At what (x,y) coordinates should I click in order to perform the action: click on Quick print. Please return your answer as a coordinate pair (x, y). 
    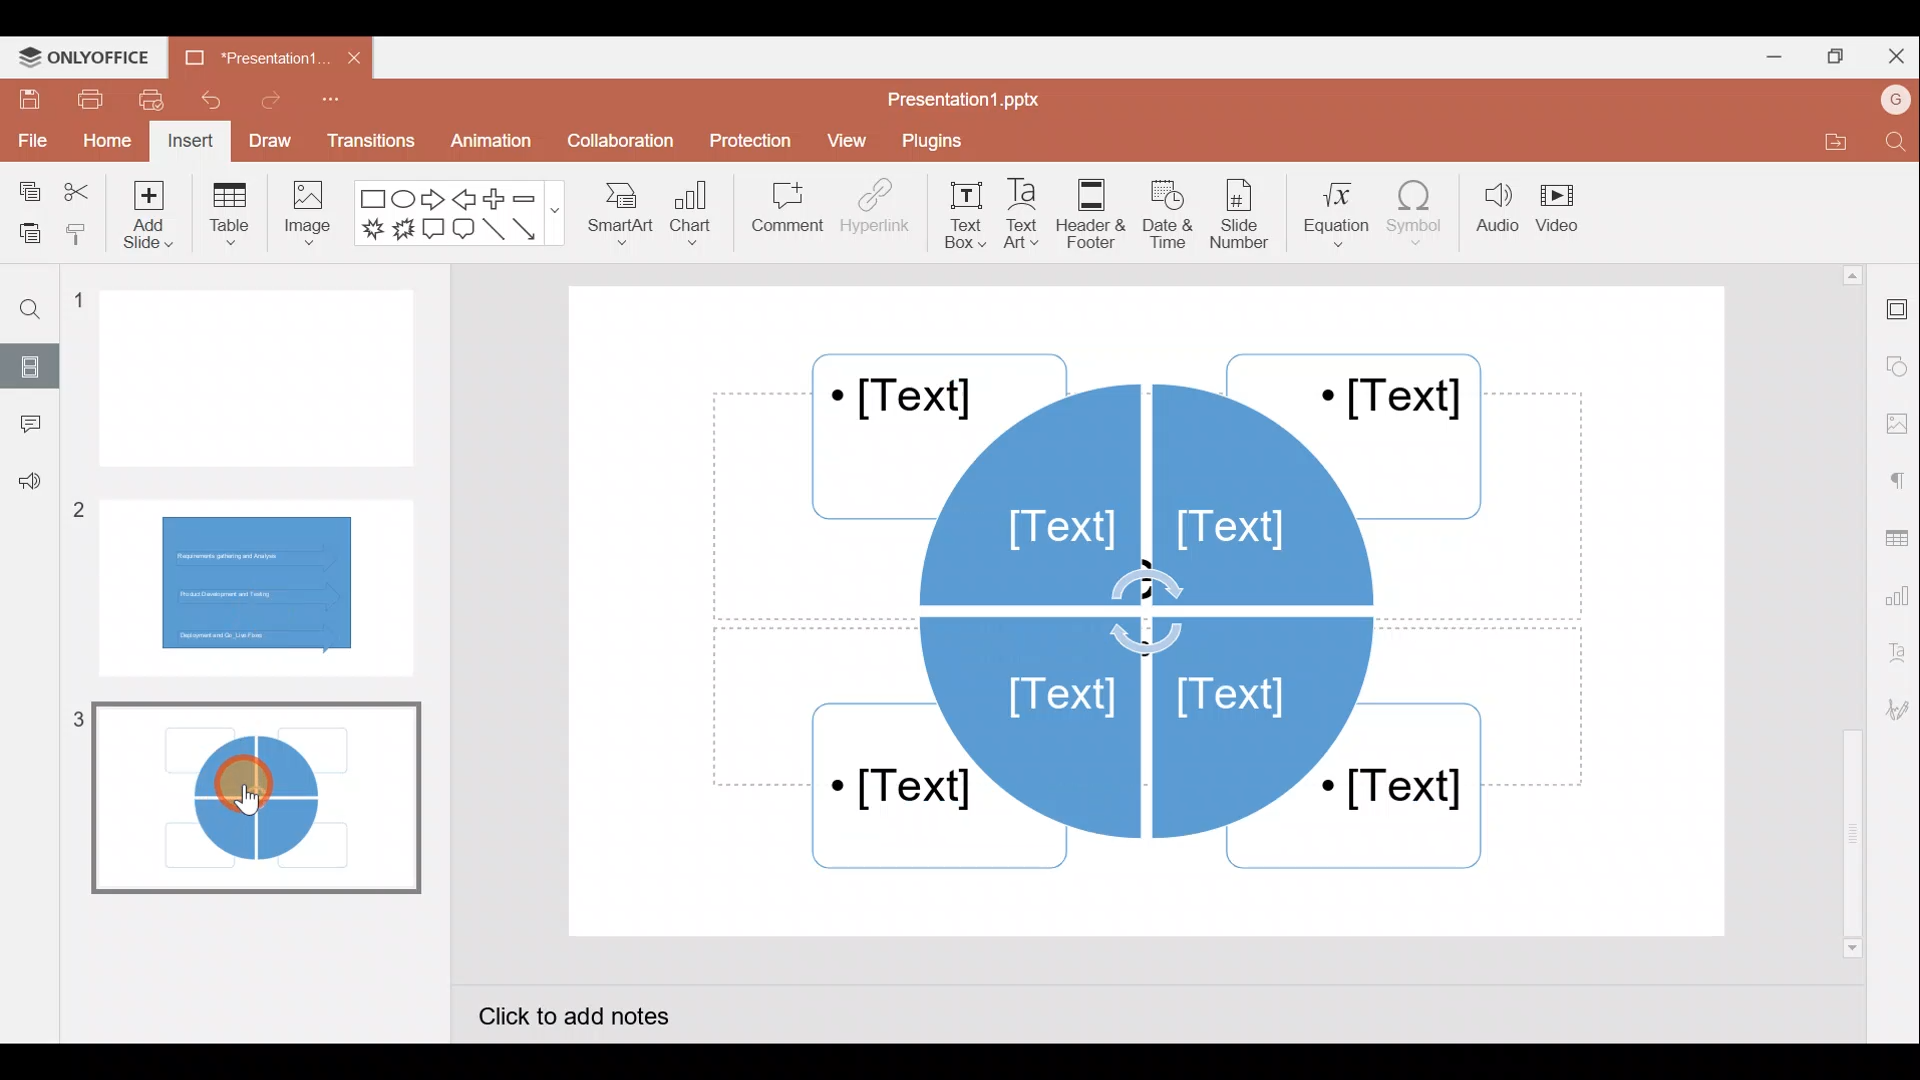
    Looking at the image, I should click on (152, 100).